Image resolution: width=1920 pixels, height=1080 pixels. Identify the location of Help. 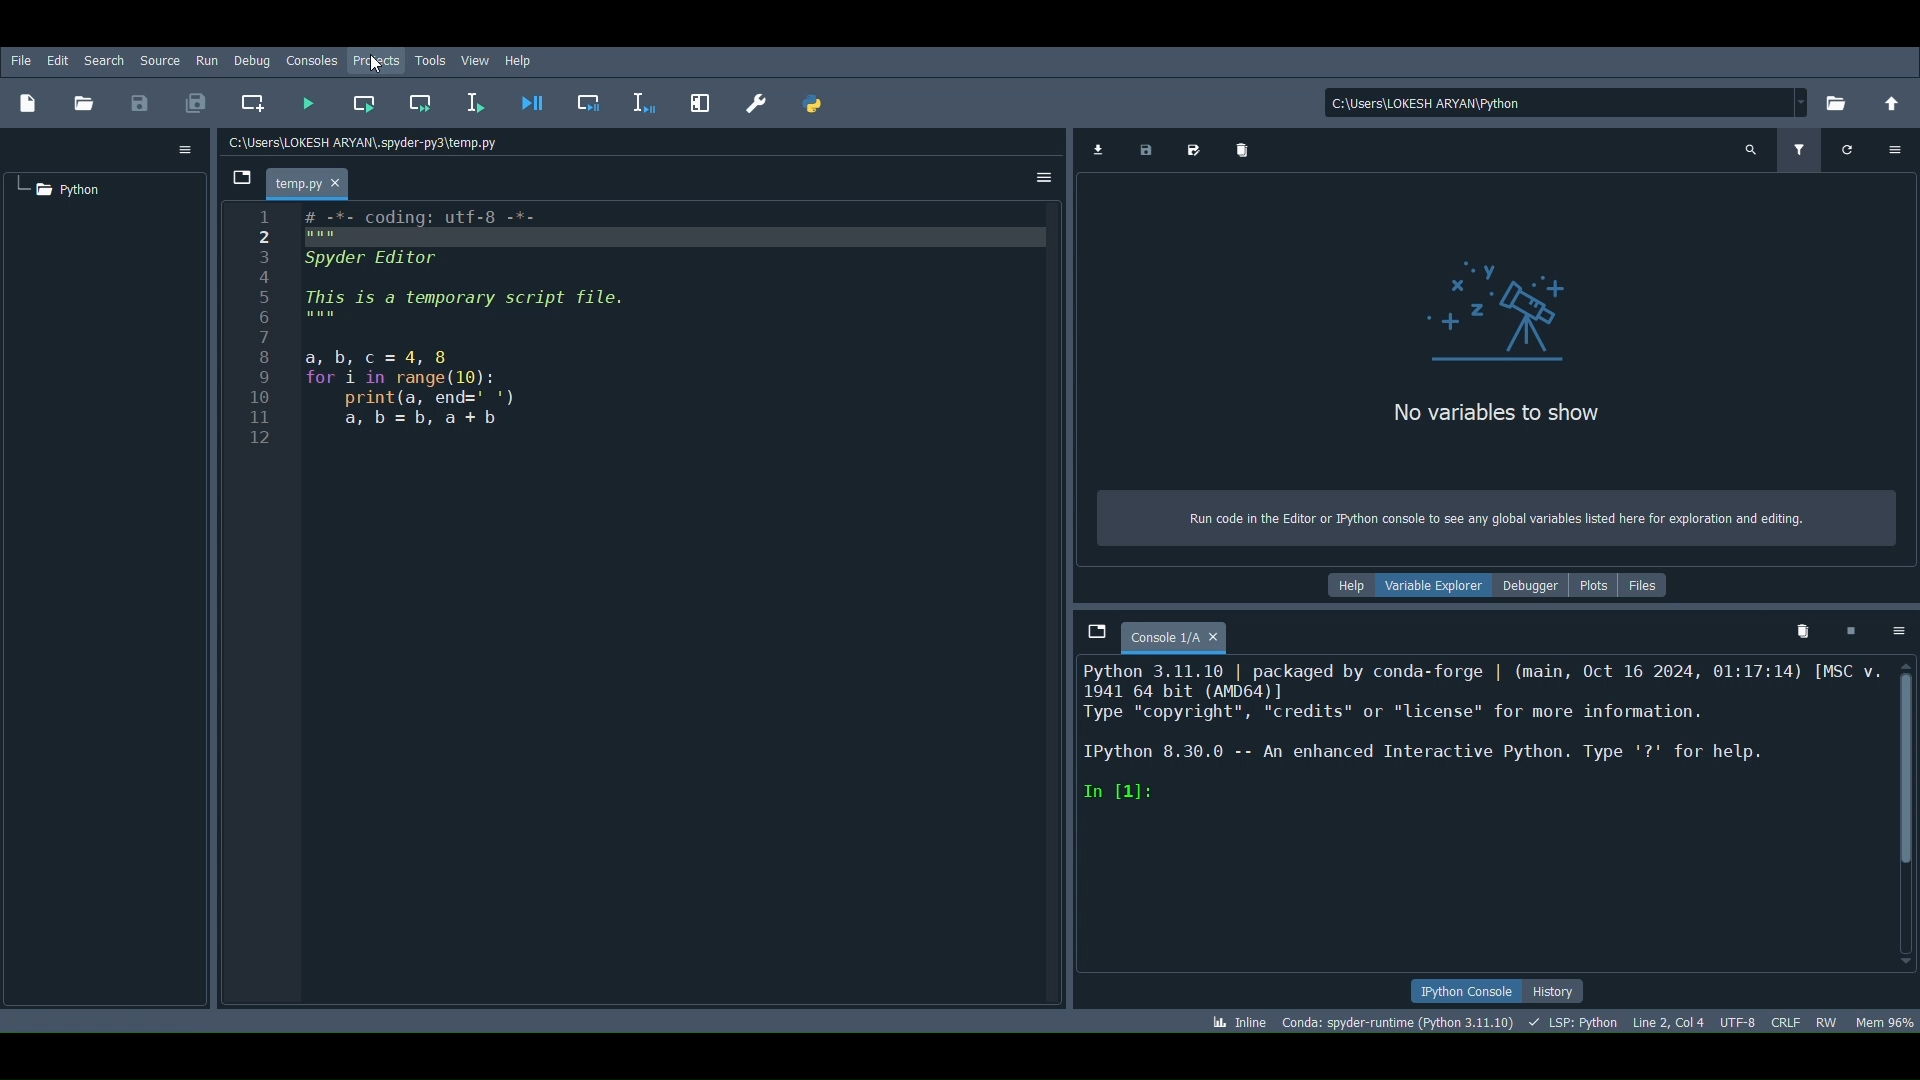
(1342, 586).